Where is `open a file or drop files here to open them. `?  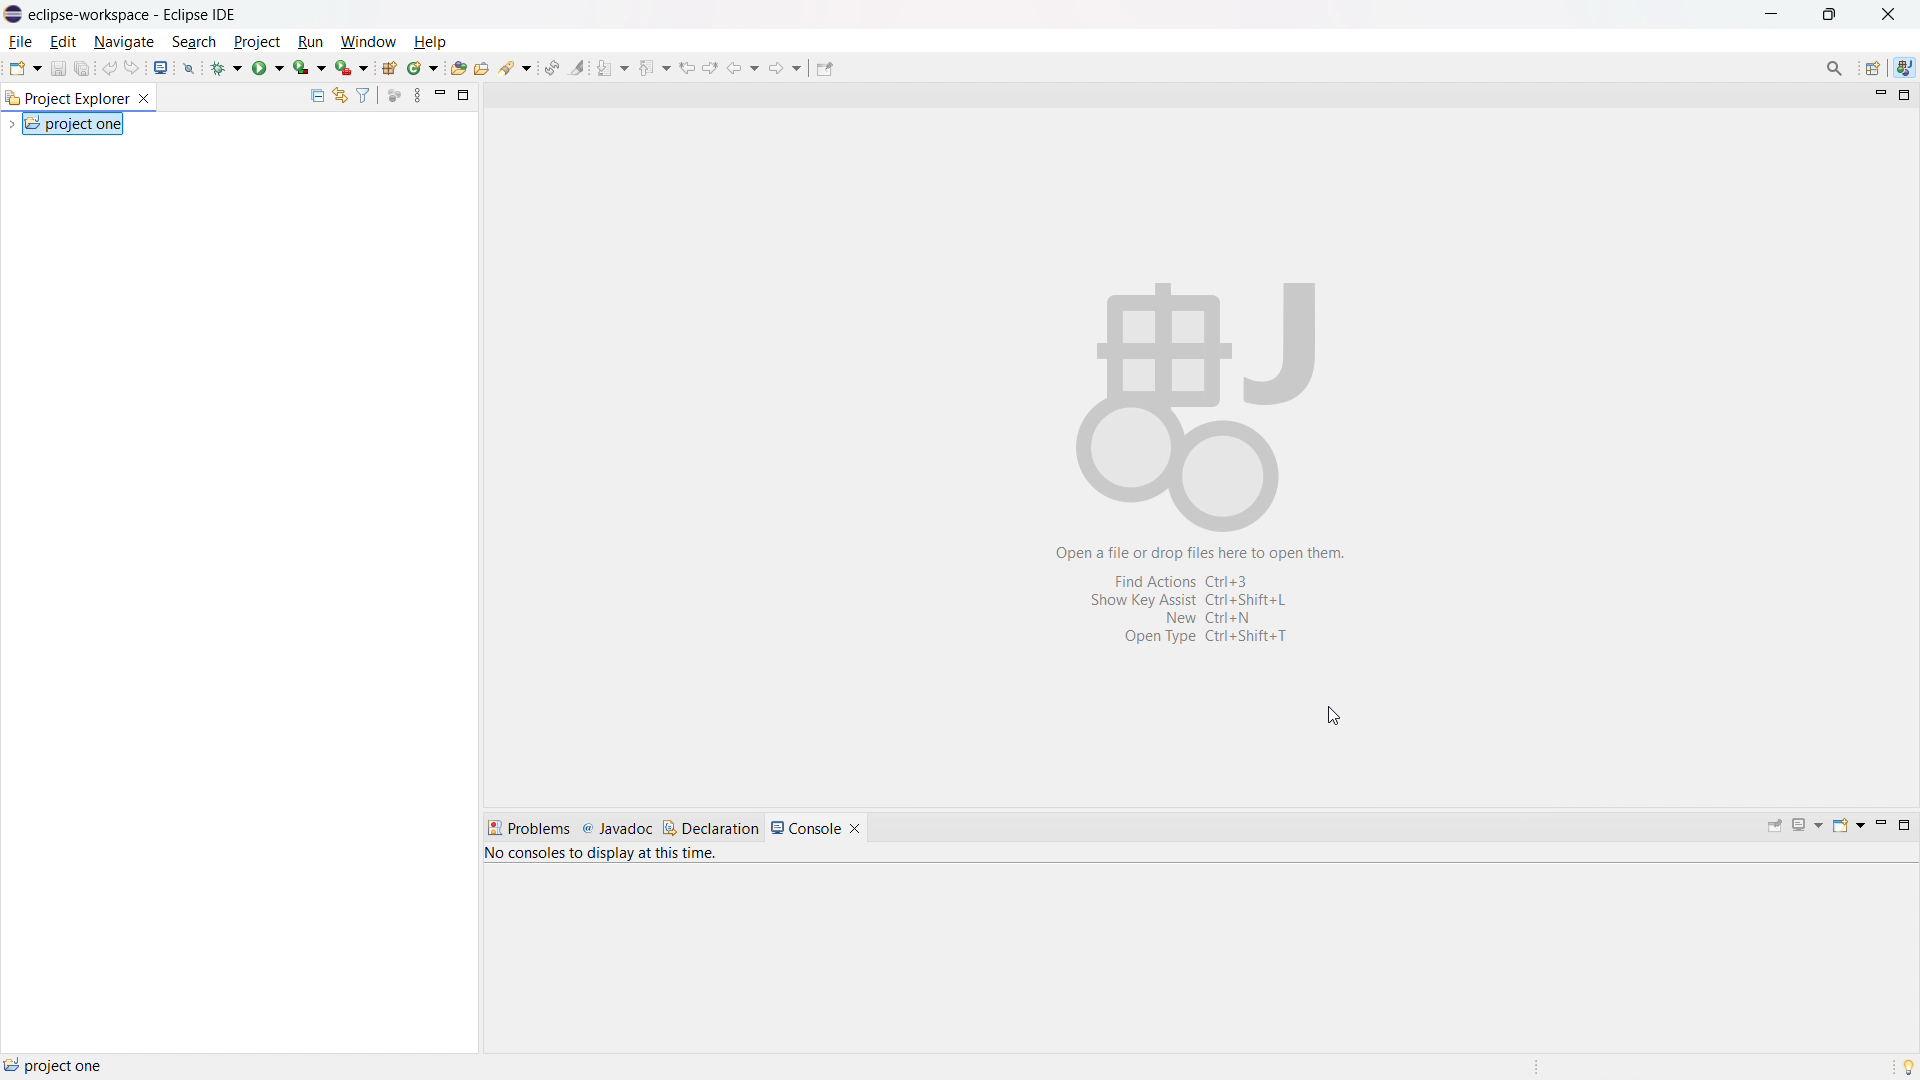 open a file or drop files here to open them.  is located at coordinates (1207, 552).